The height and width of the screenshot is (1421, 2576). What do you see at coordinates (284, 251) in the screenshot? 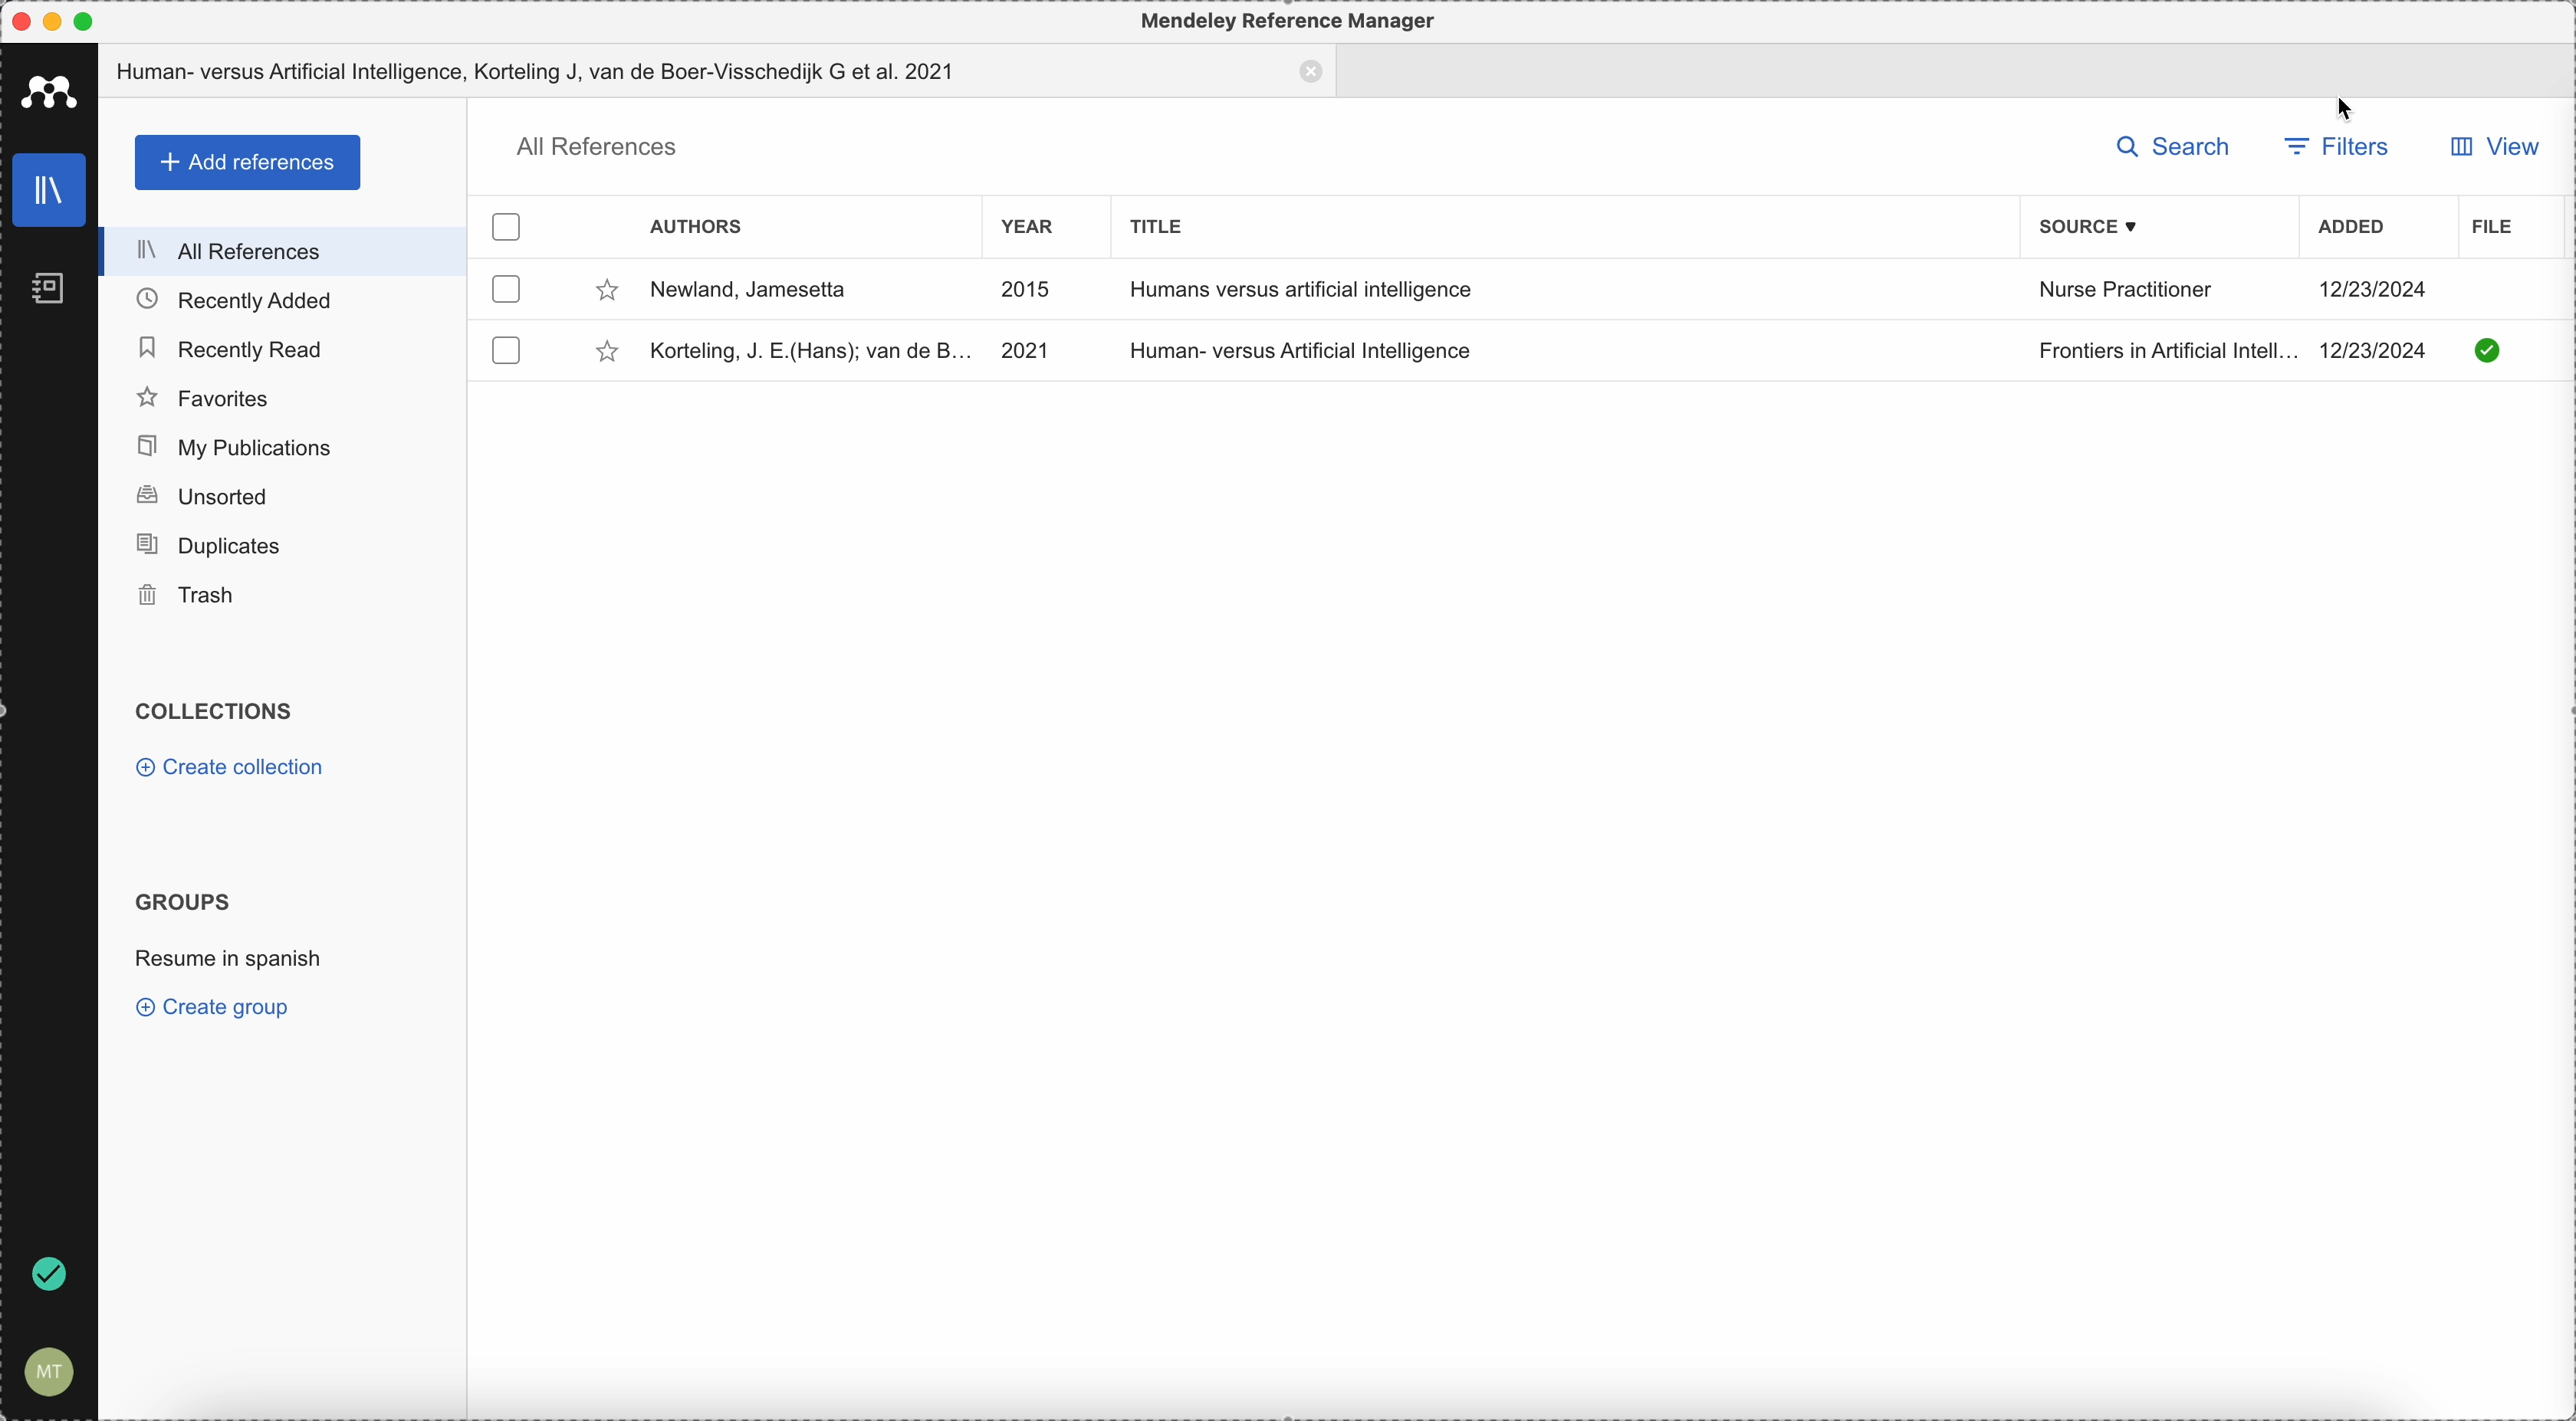
I see `all references` at bounding box center [284, 251].